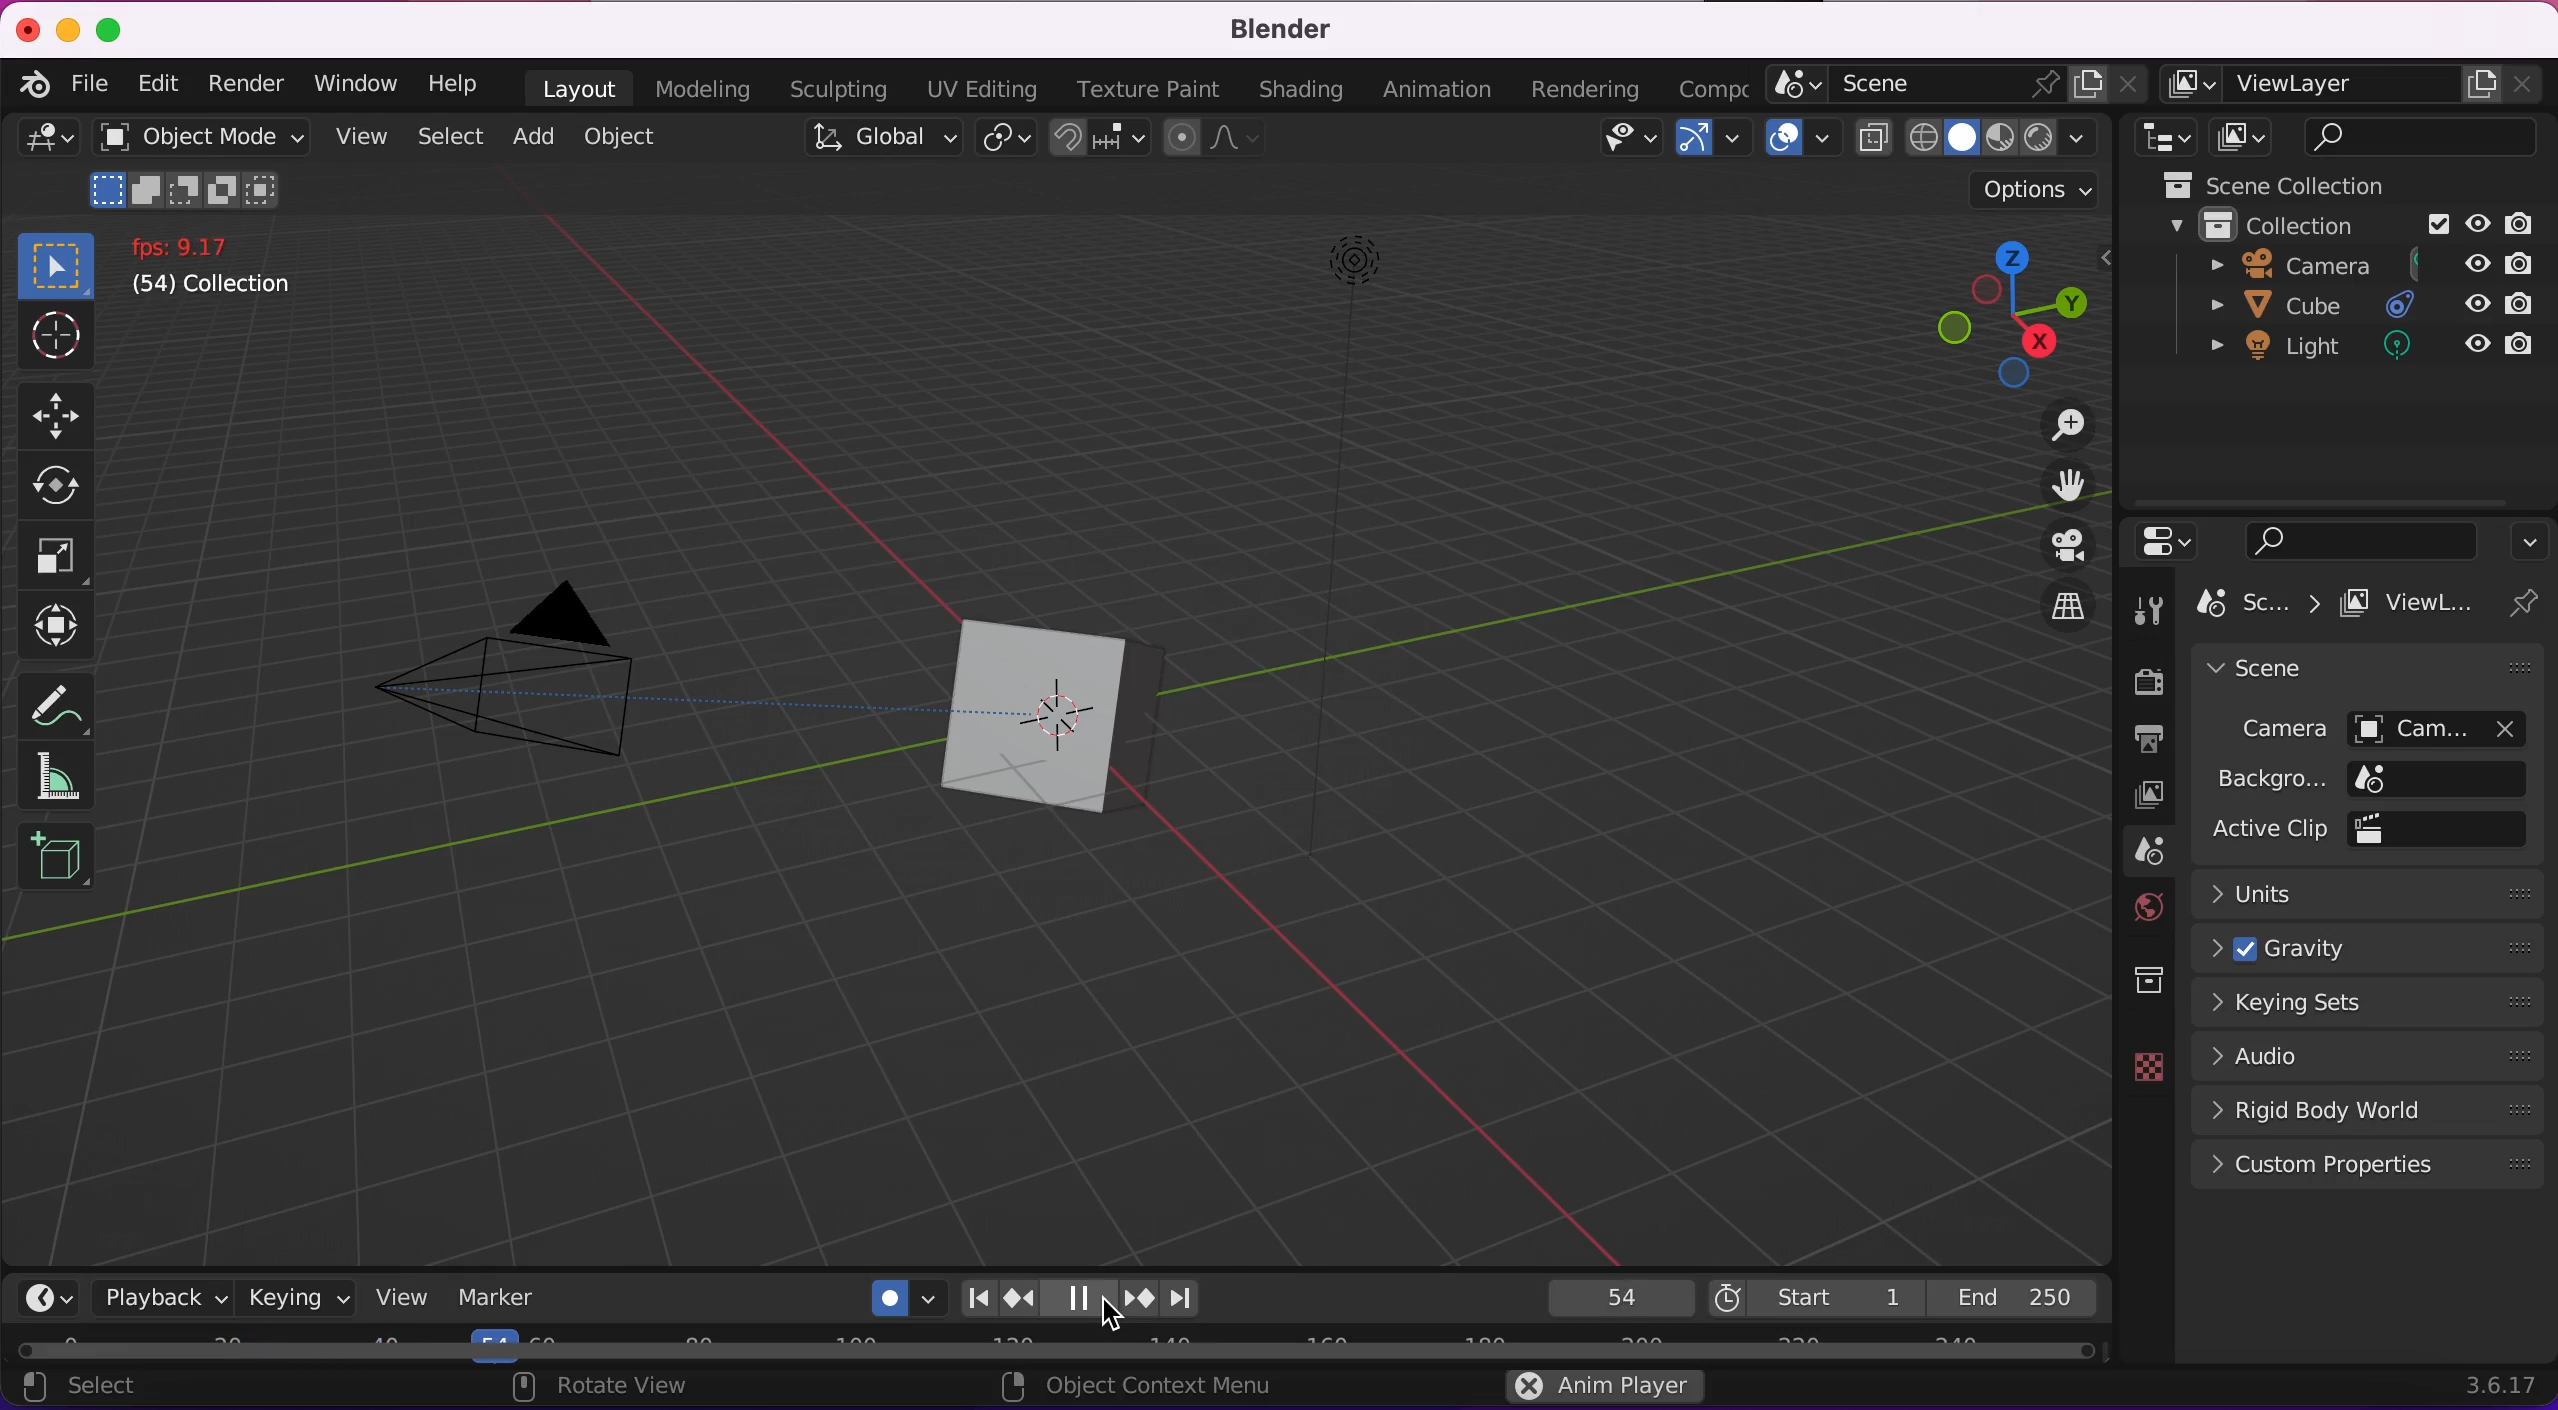 Image resolution: width=2558 pixels, height=1410 pixels. What do you see at coordinates (2347, 225) in the screenshot?
I see `collection` at bounding box center [2347, 225].